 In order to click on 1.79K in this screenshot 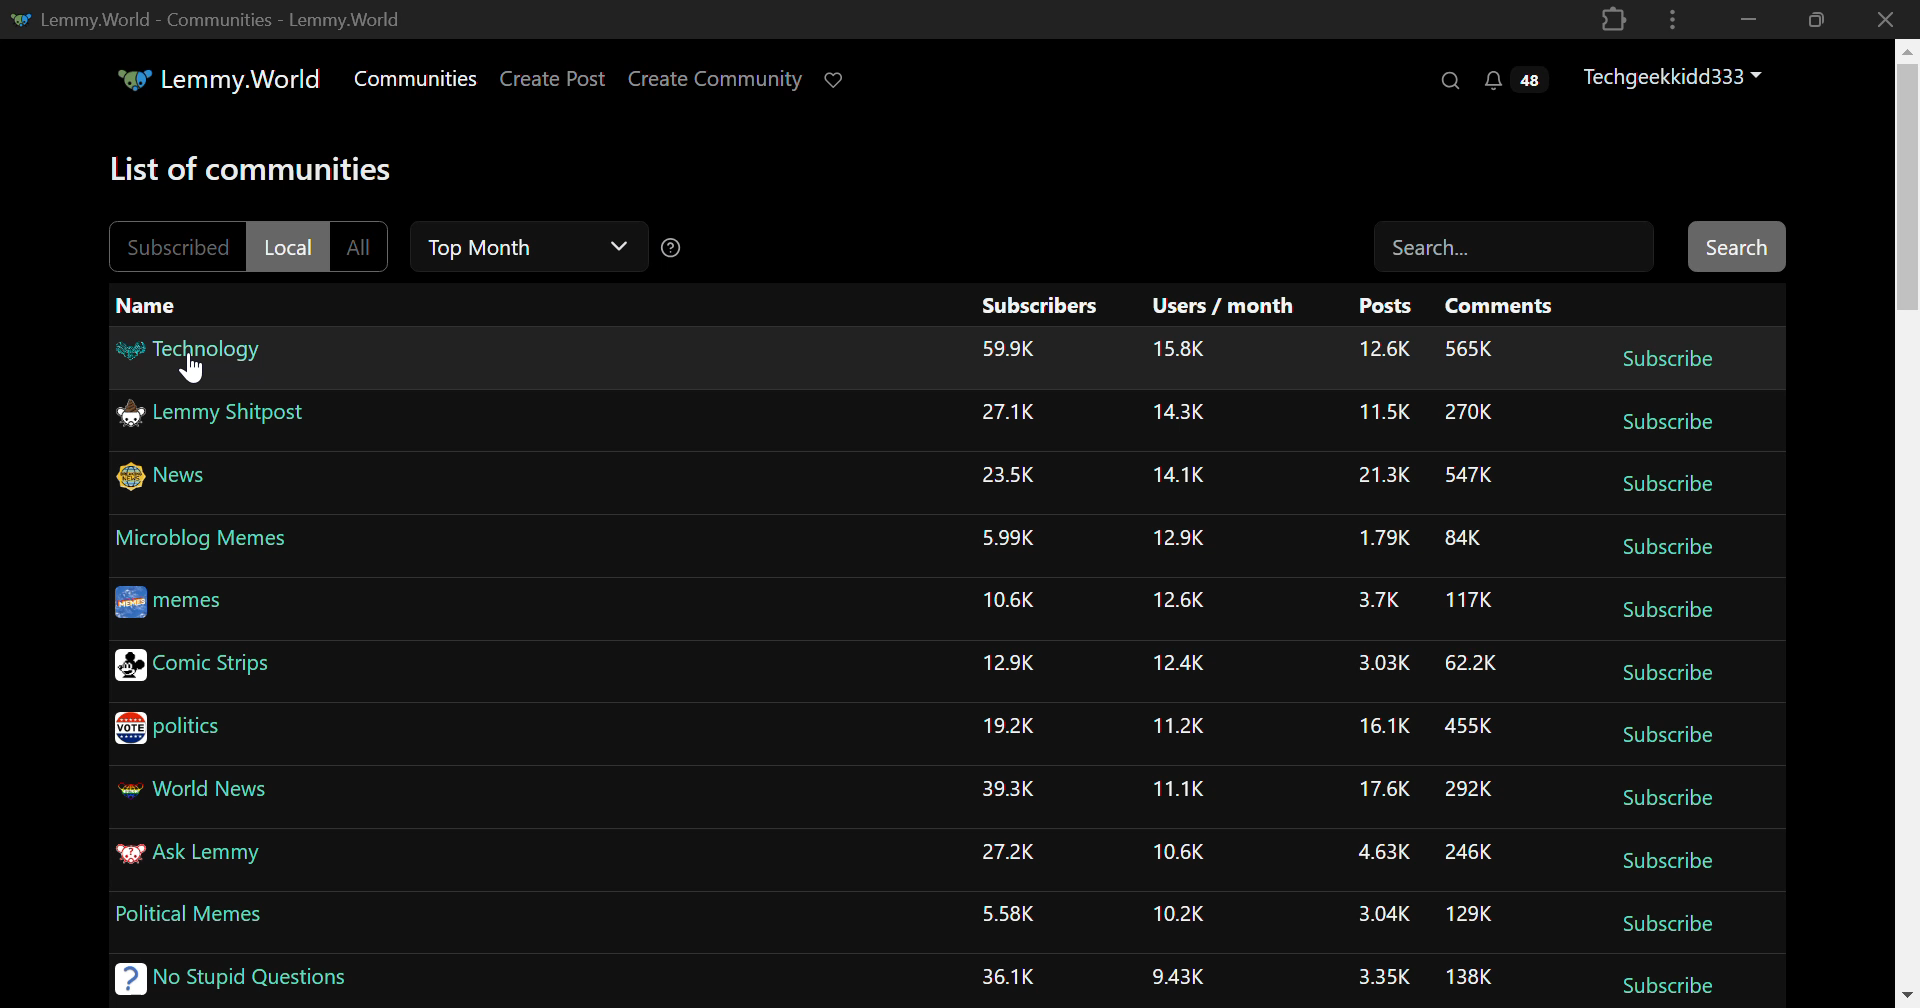, I will do `click(1379, 539)`.